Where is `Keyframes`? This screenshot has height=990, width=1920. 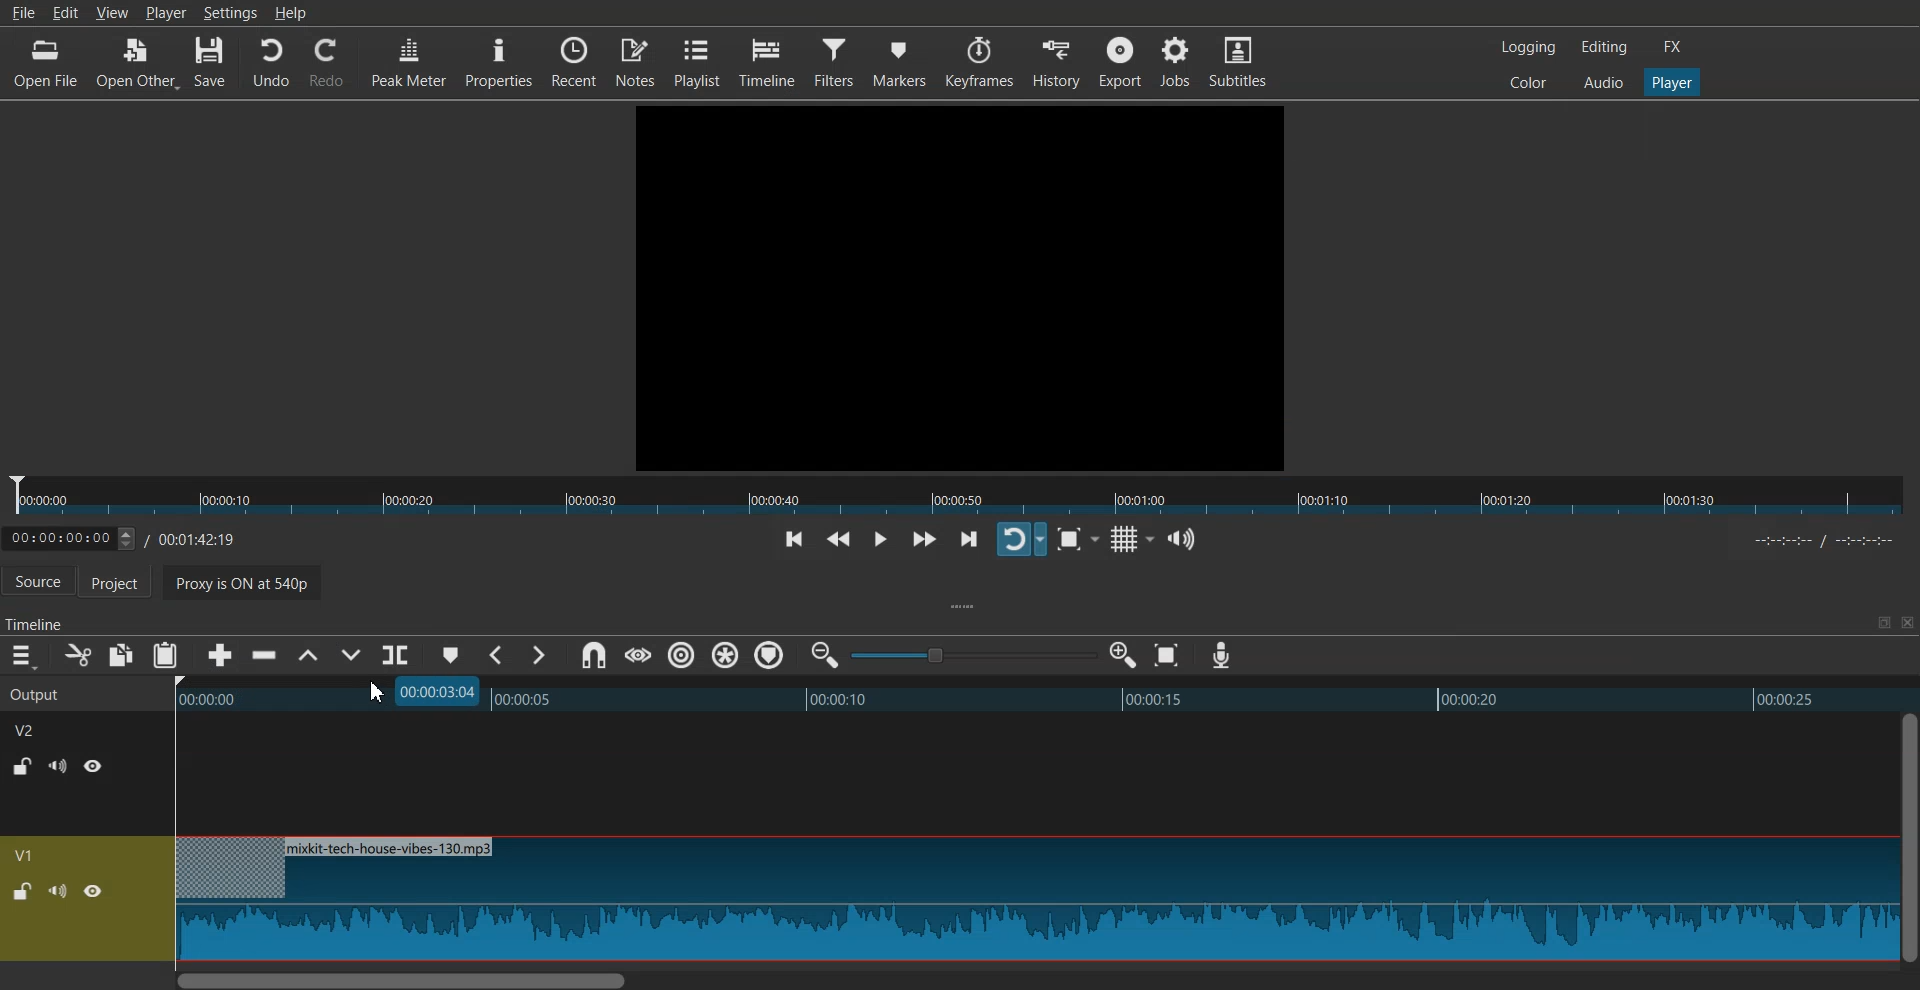
Keyframes is located at coordinates (980, 62).